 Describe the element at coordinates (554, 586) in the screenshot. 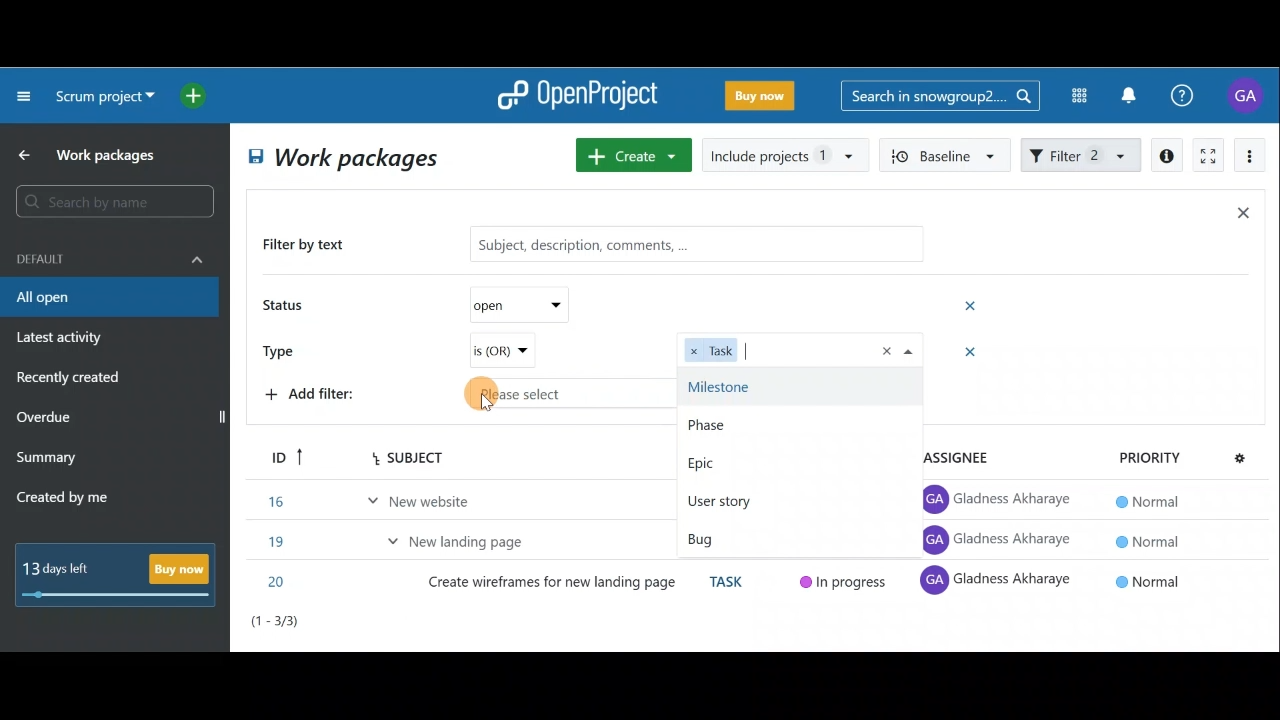

I see `Create wireframes for new landing page` at that location.